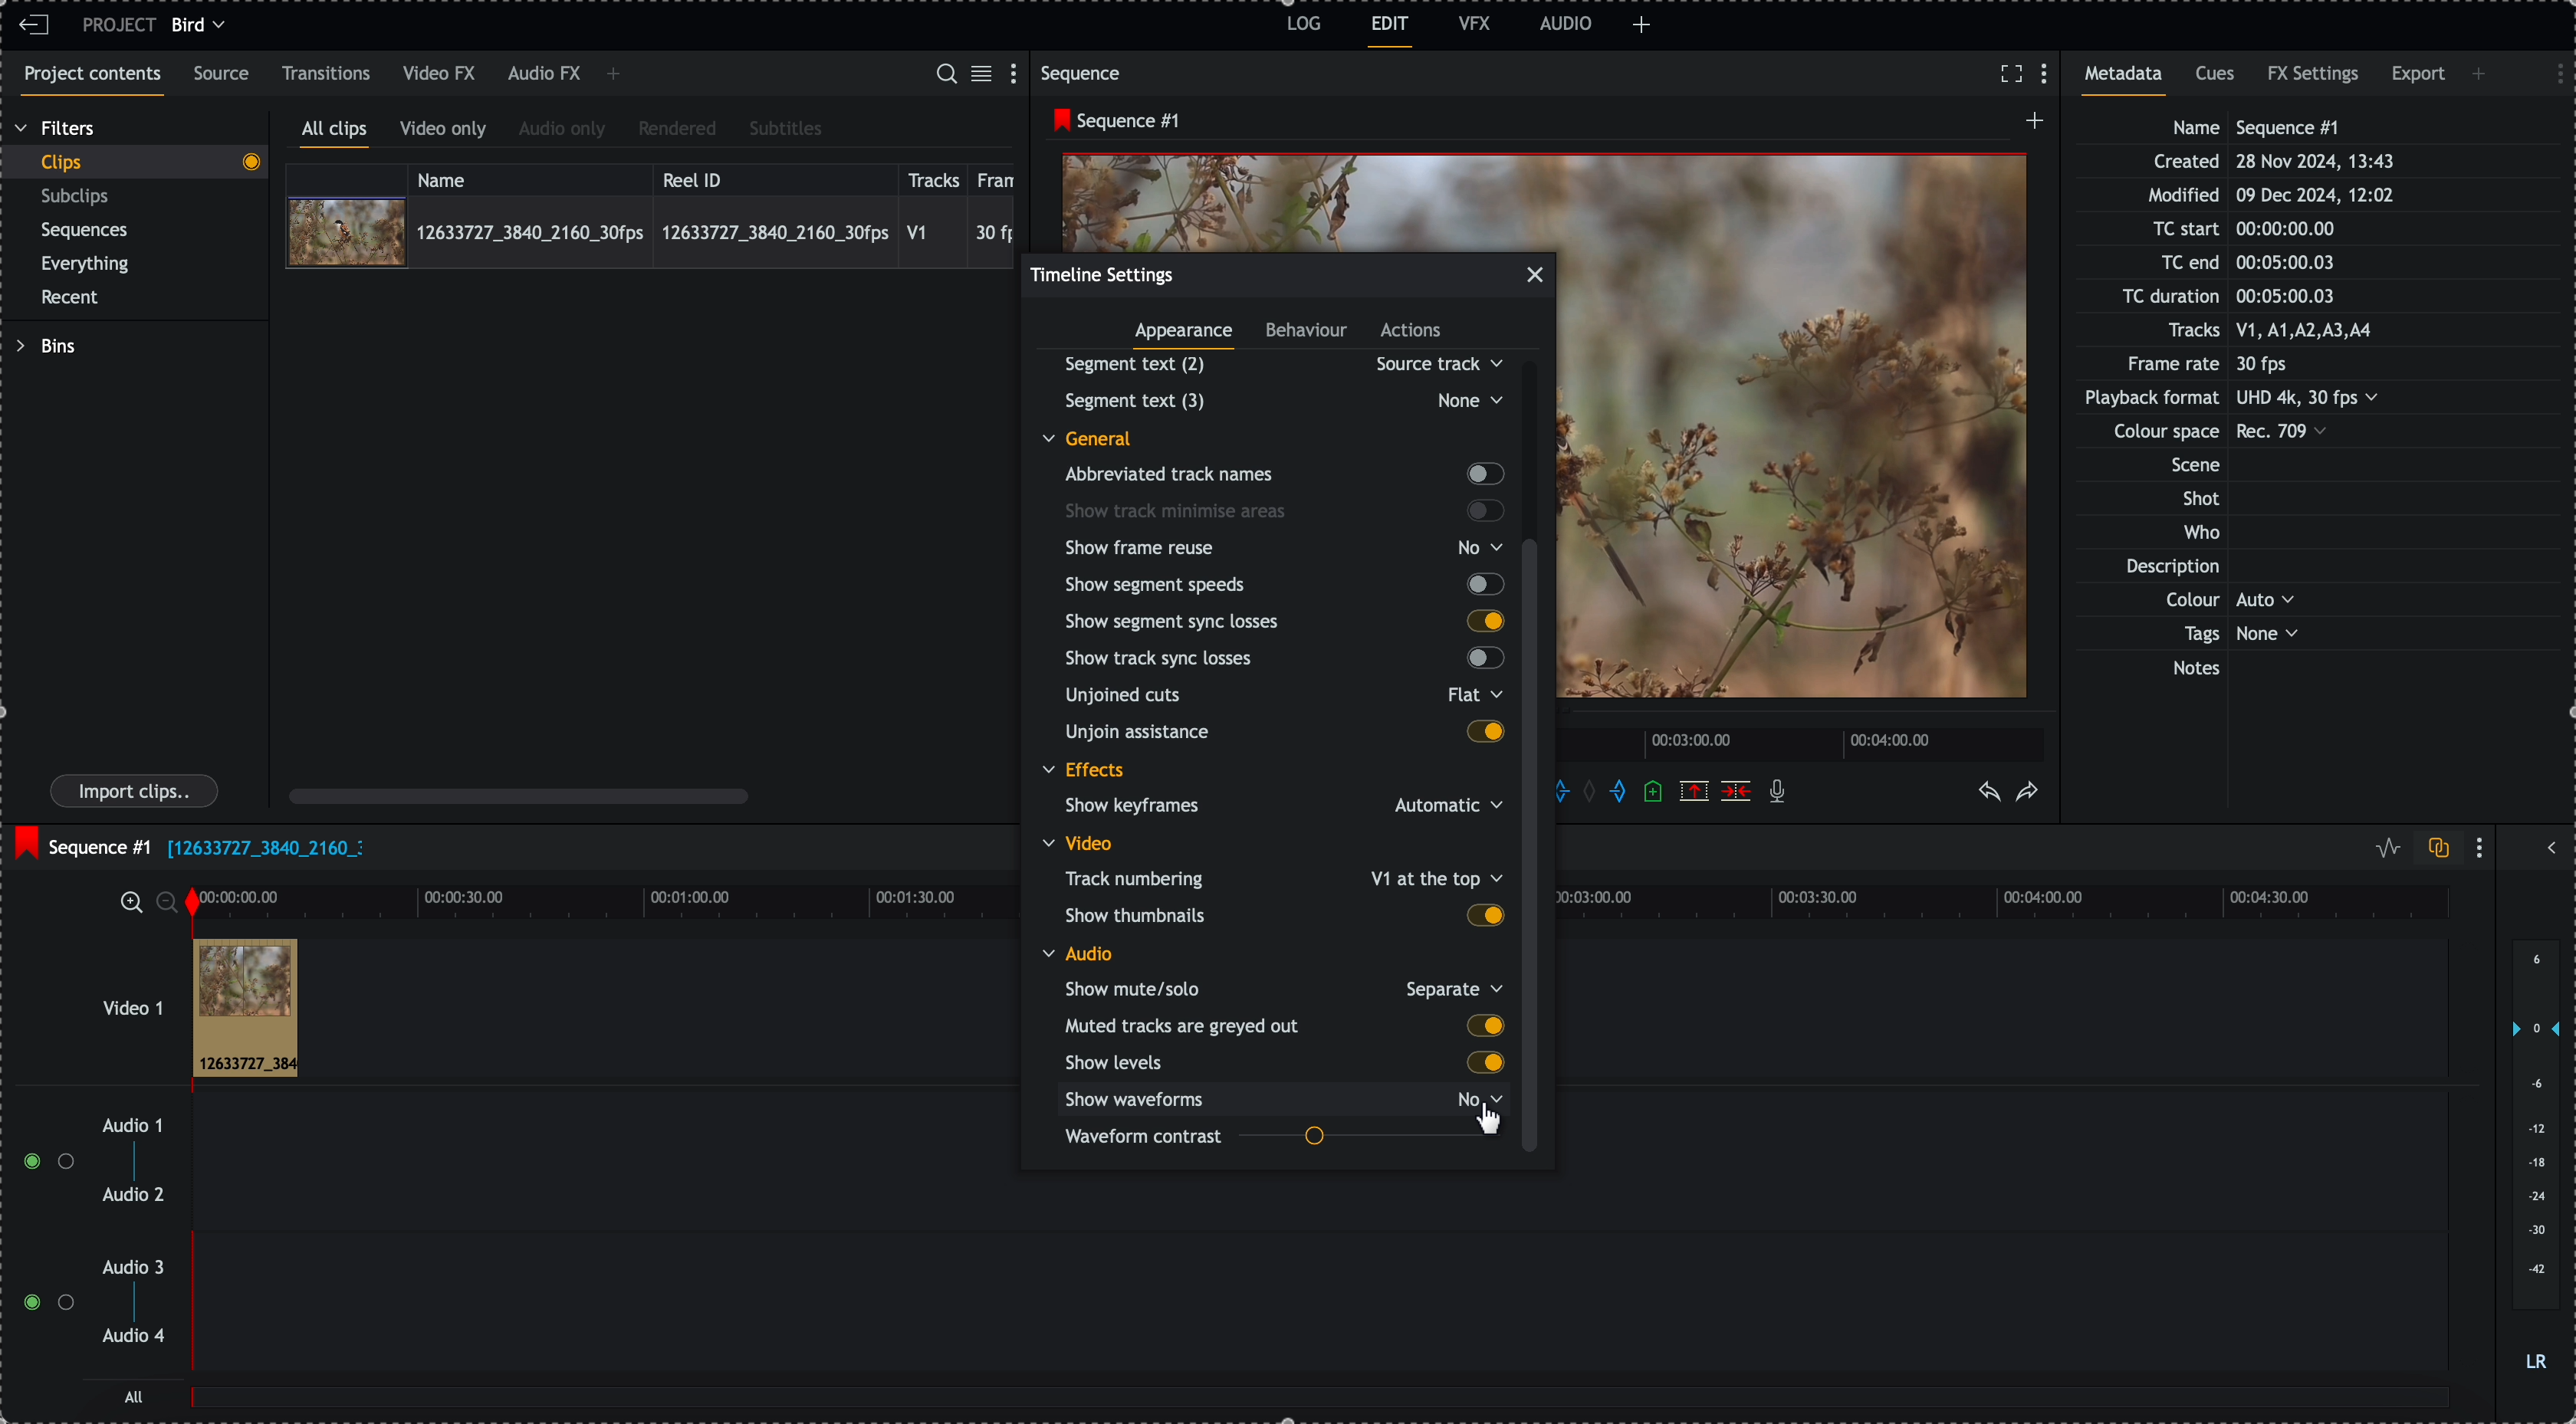 The image size is (2576, 1424). What do you see at coordinates (57, 129) in the screenshot?
I see `filters` at bounding box center [57, 129].